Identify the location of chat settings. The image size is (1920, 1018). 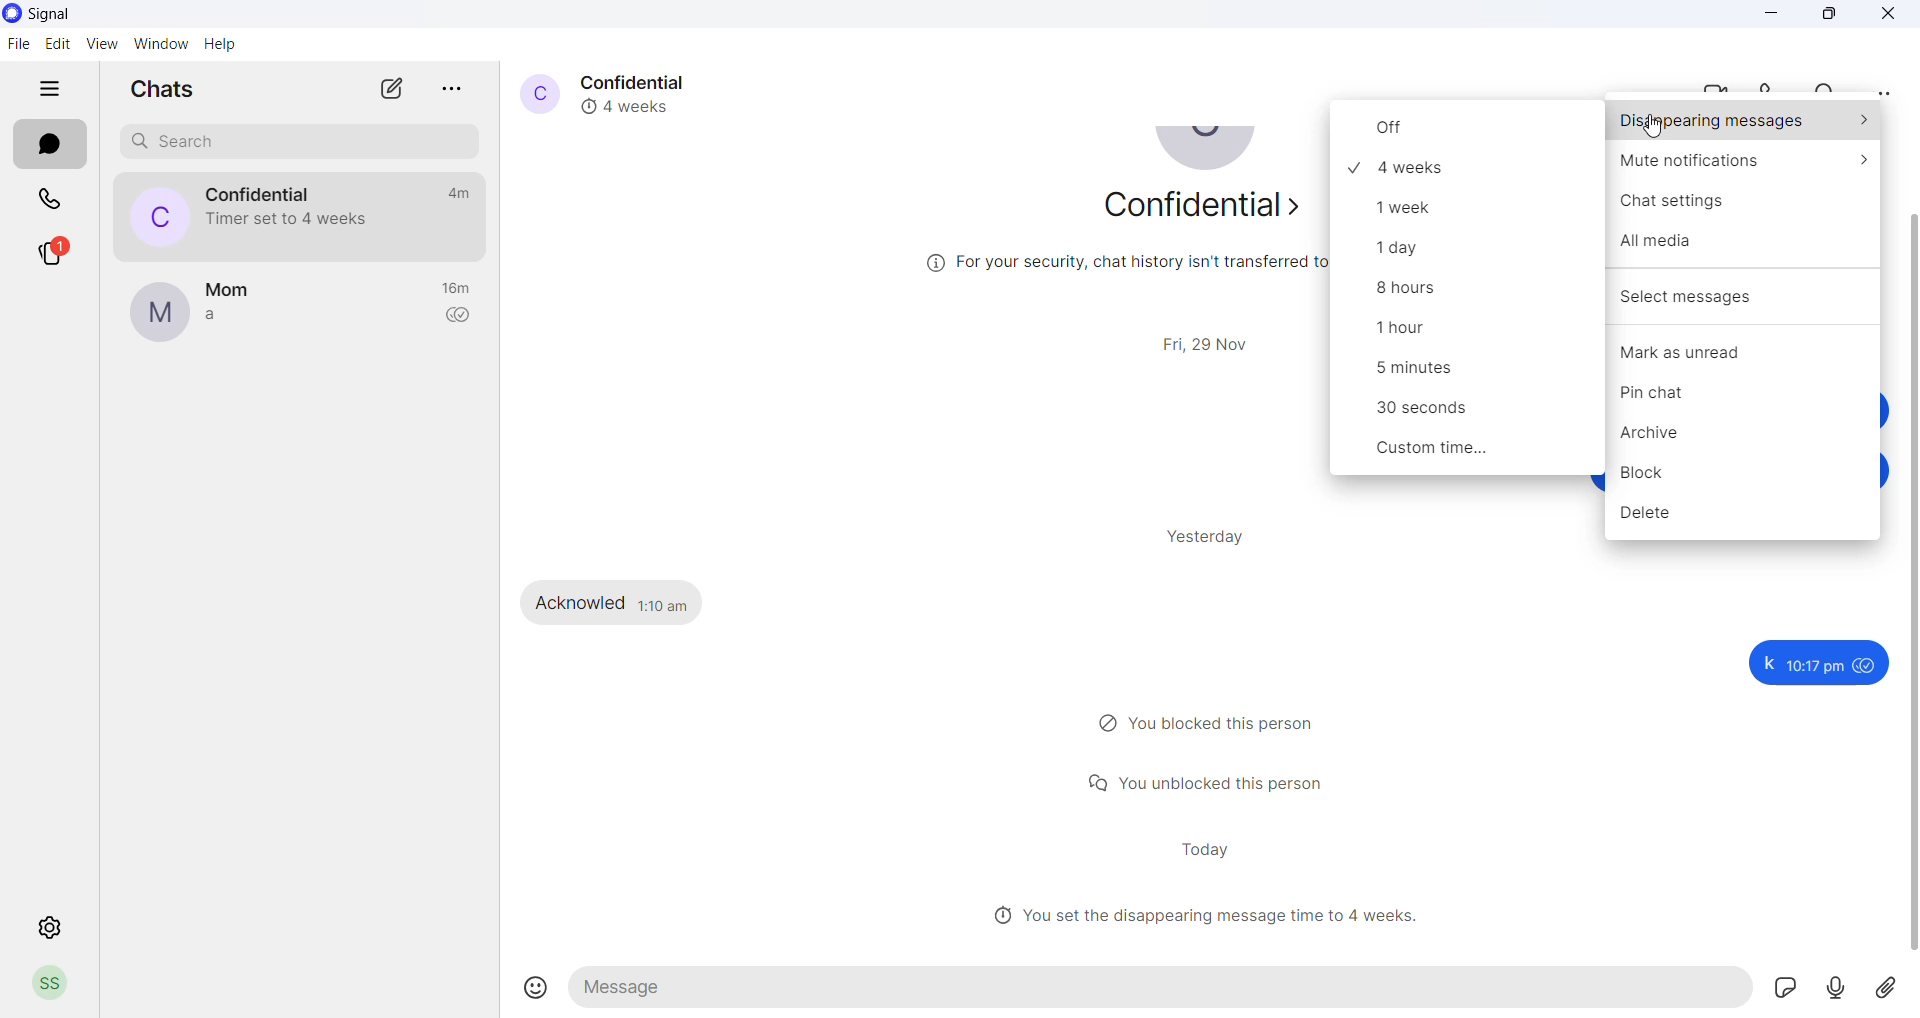
(1745, 208).